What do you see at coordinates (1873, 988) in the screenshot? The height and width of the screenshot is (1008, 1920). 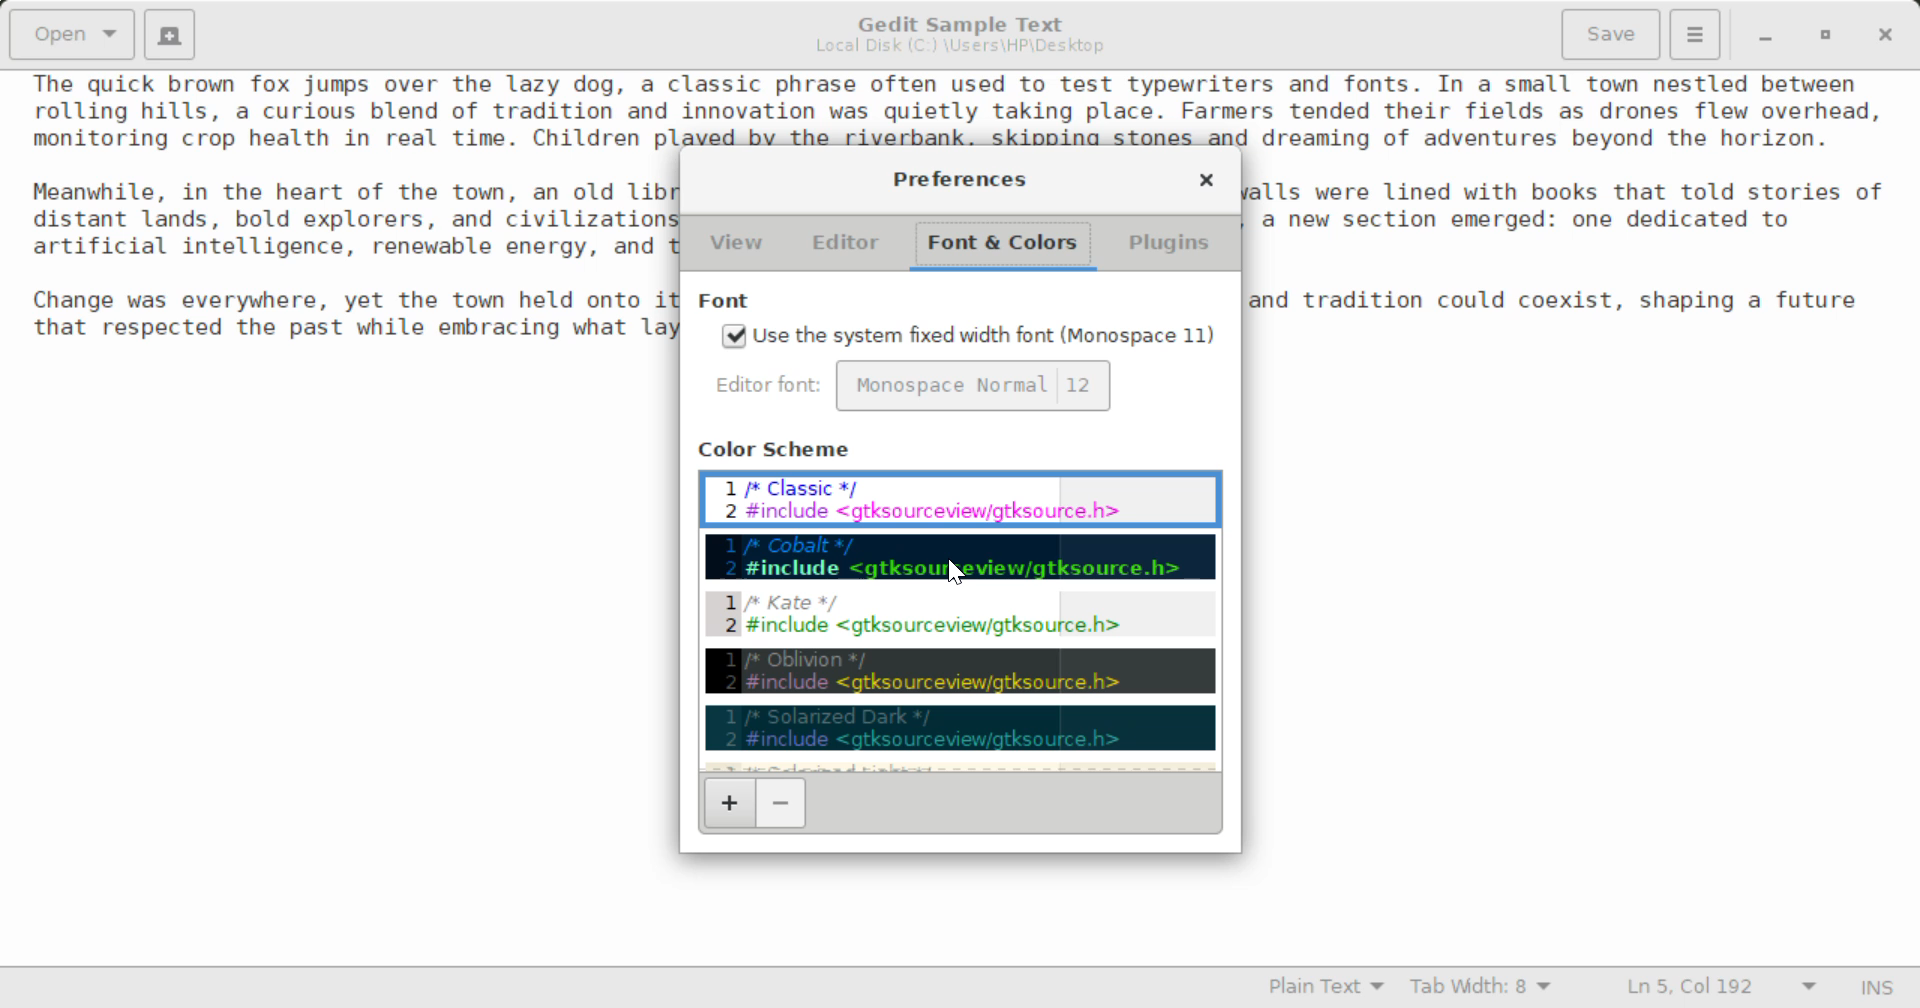 I see `Insert Mode` at bounding box center [1873, 988].